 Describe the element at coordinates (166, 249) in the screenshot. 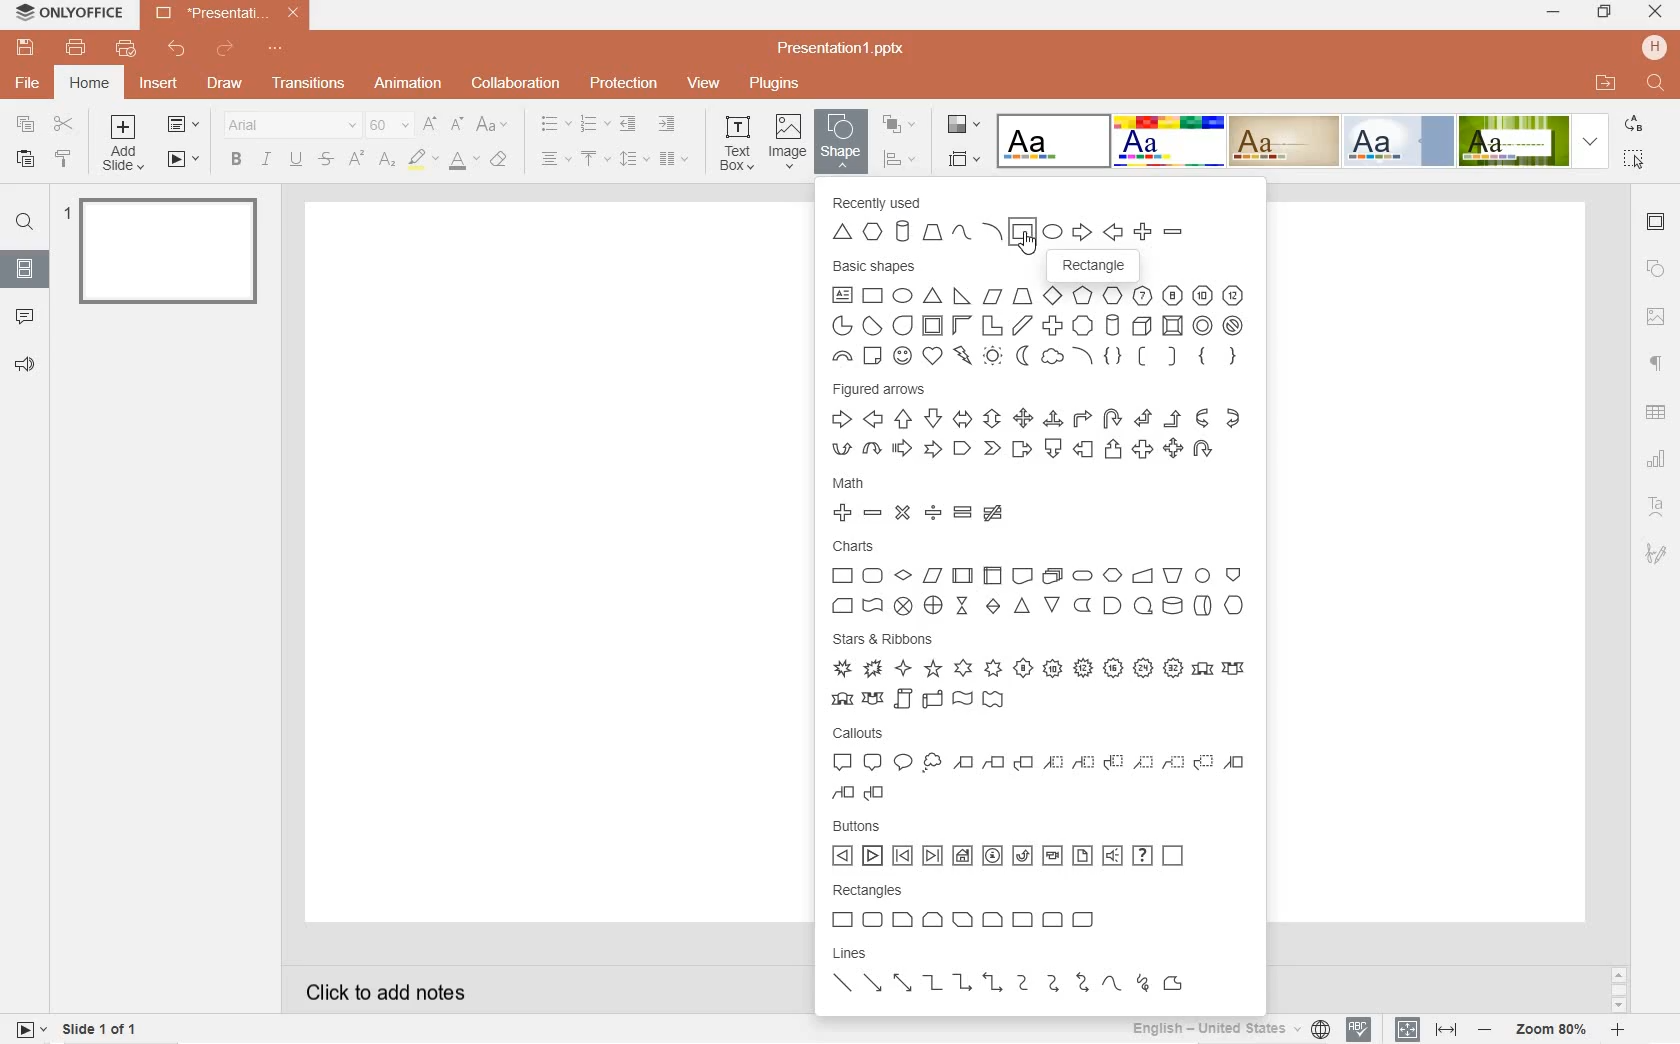

I see `slide 1` at that location.